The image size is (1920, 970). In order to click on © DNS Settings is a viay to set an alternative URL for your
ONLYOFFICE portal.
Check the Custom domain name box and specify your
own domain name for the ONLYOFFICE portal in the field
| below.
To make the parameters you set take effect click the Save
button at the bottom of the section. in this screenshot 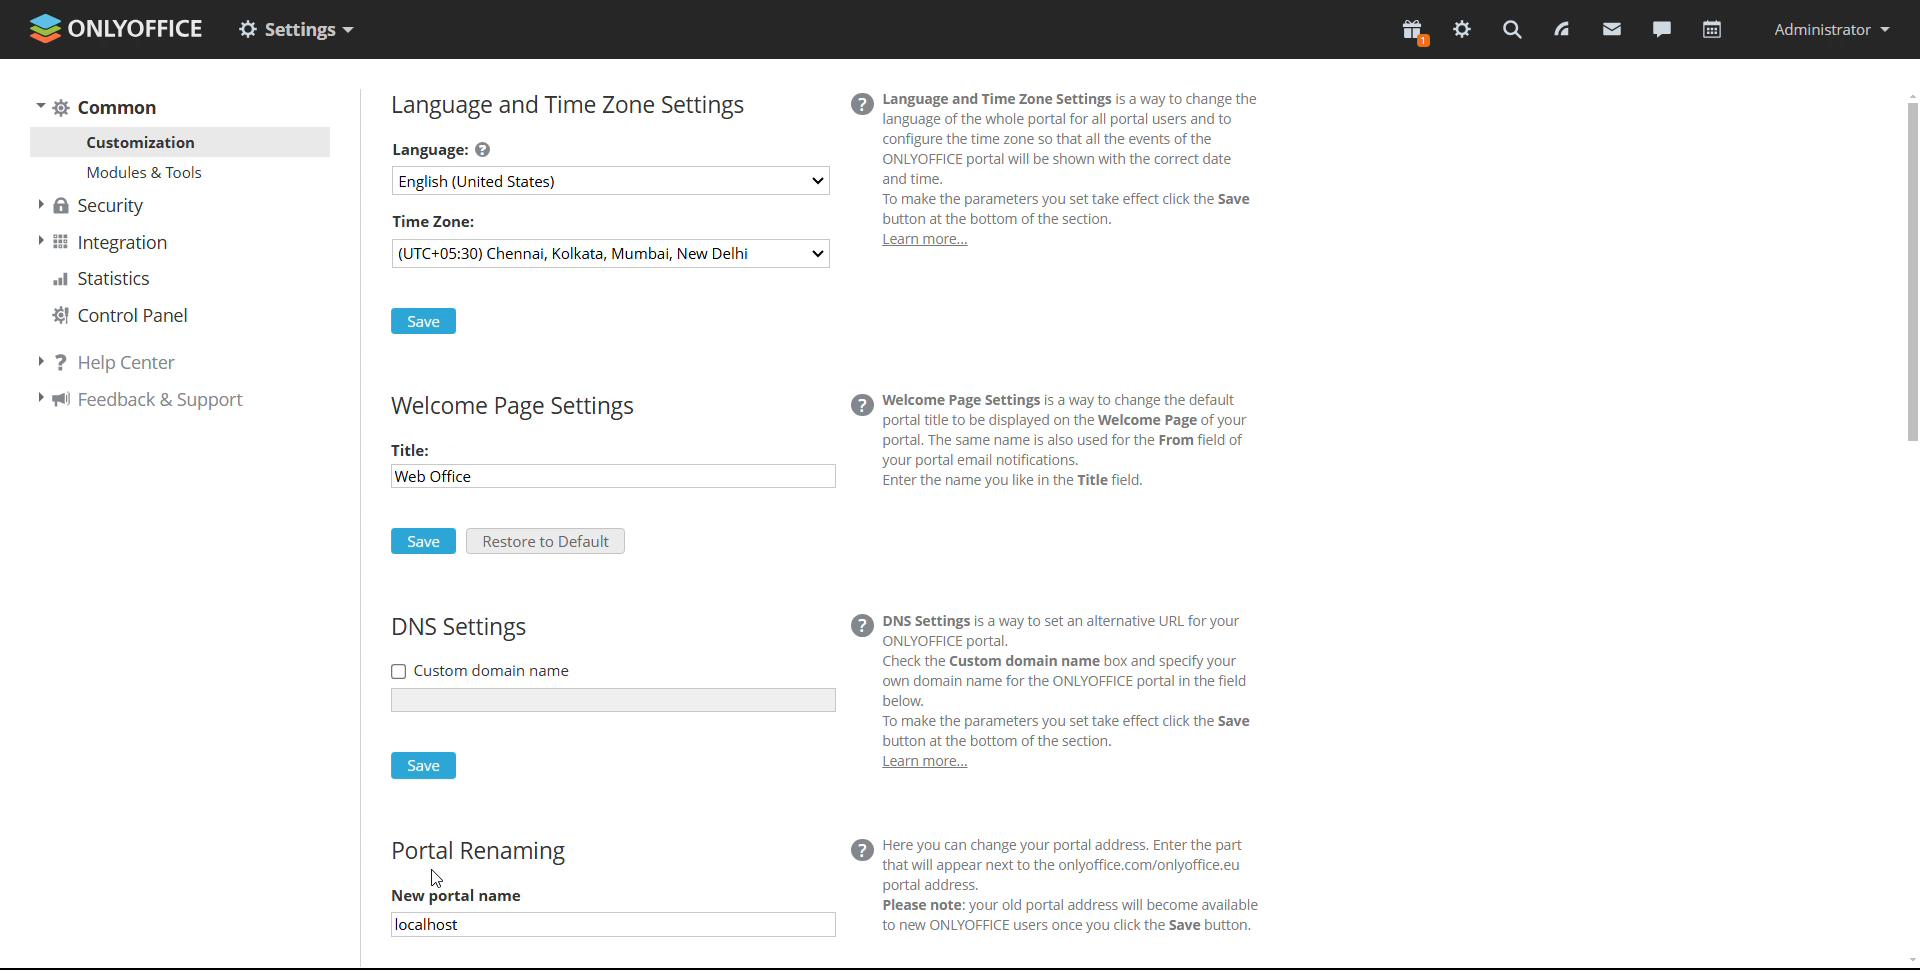, I will do `click(1064, 677)`.